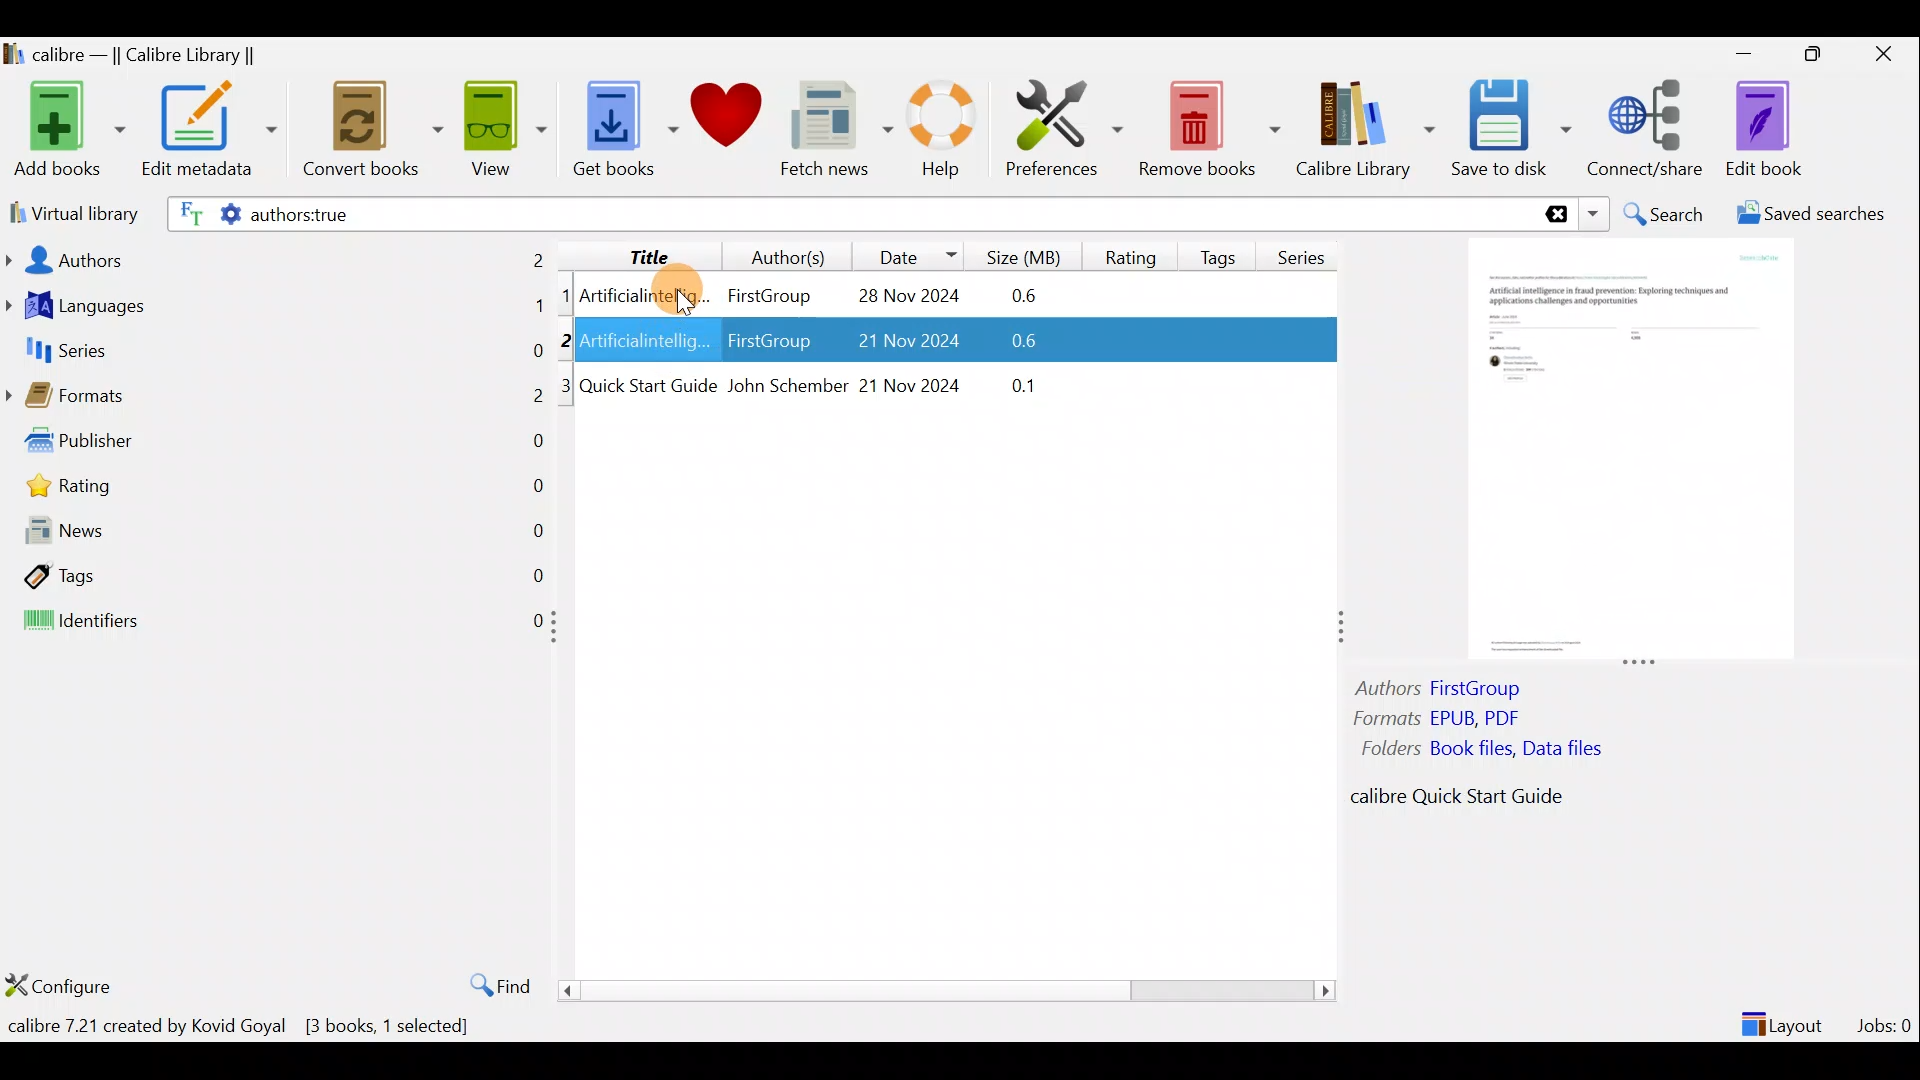 This screenshot has height=1080, width=1920. What do you see at coordinates (938, 132) in the screenshot?
I see `Help` at bounding box center [938, 132].